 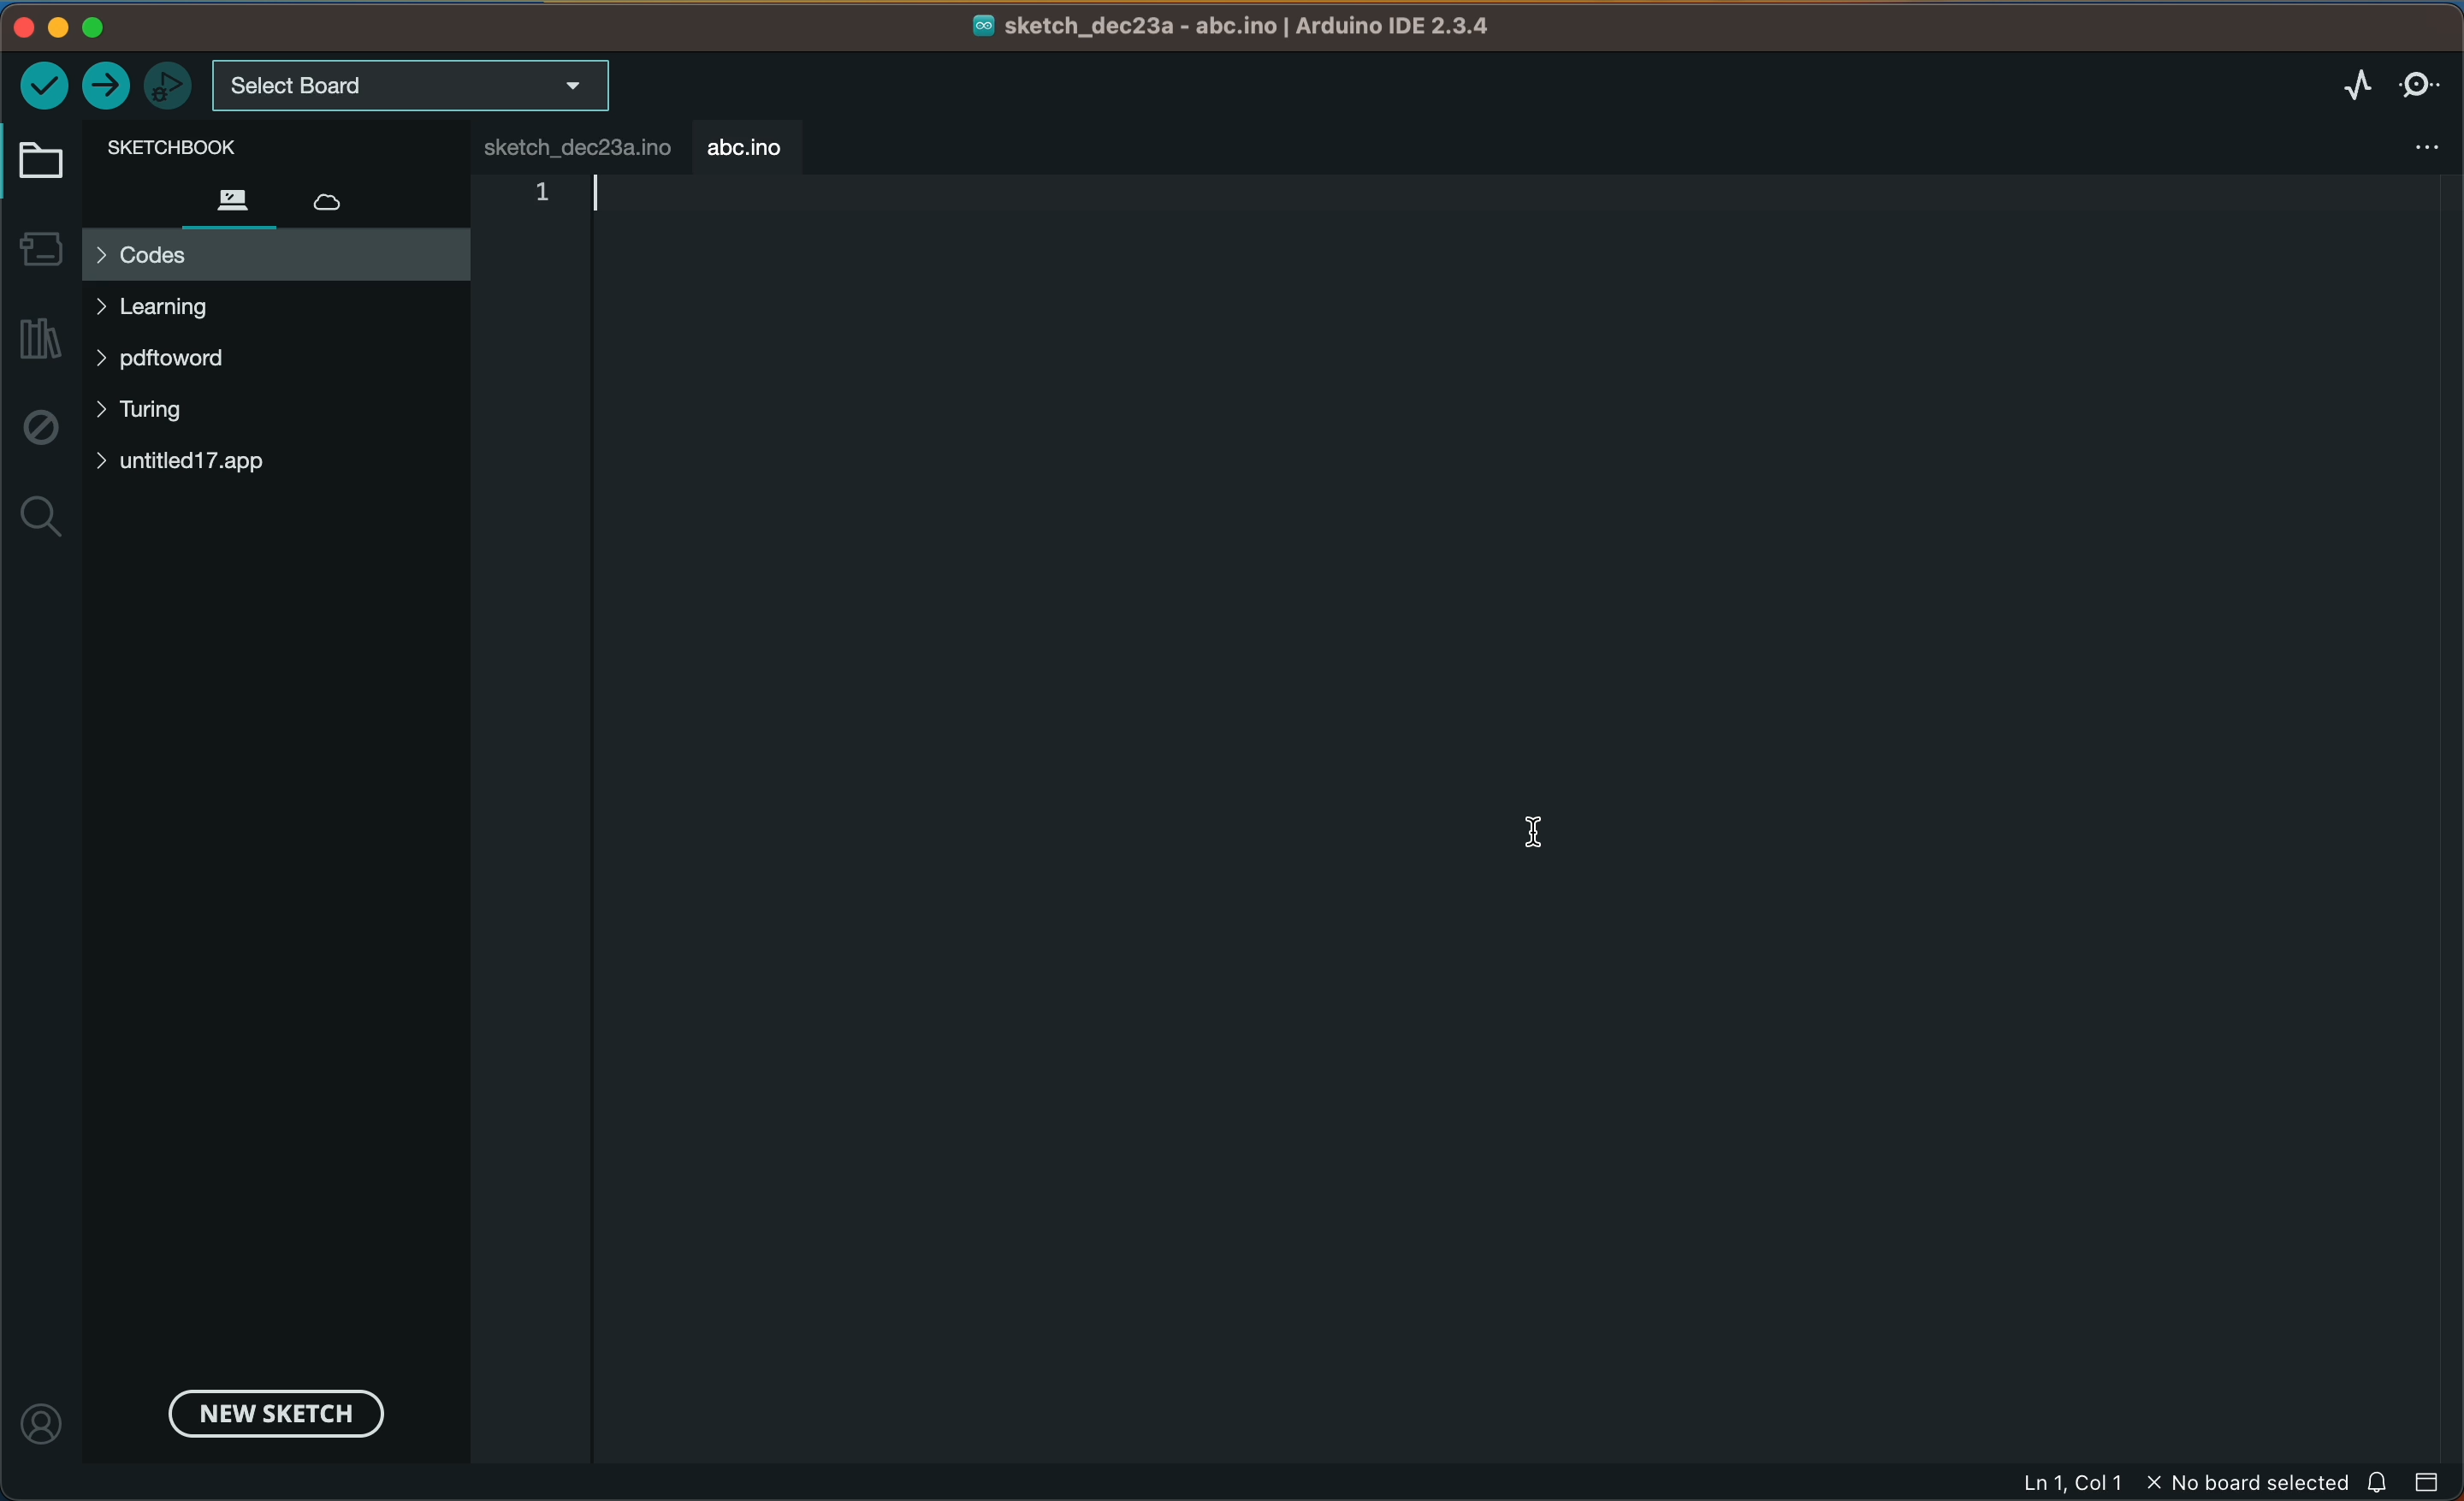 I want to click on file setting, so click(x=2409, y=147).